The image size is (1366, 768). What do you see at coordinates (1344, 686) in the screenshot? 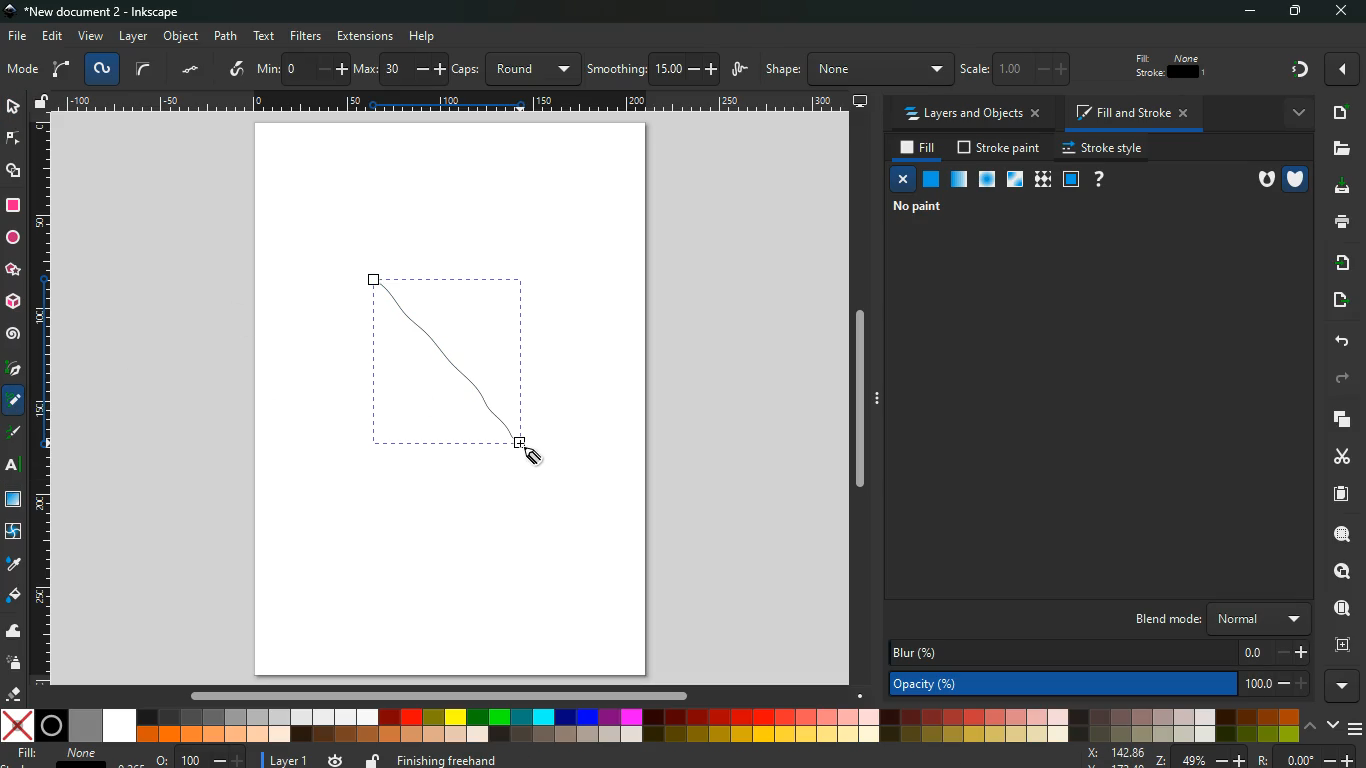
I see `more` at bounding box center [1344, 686].